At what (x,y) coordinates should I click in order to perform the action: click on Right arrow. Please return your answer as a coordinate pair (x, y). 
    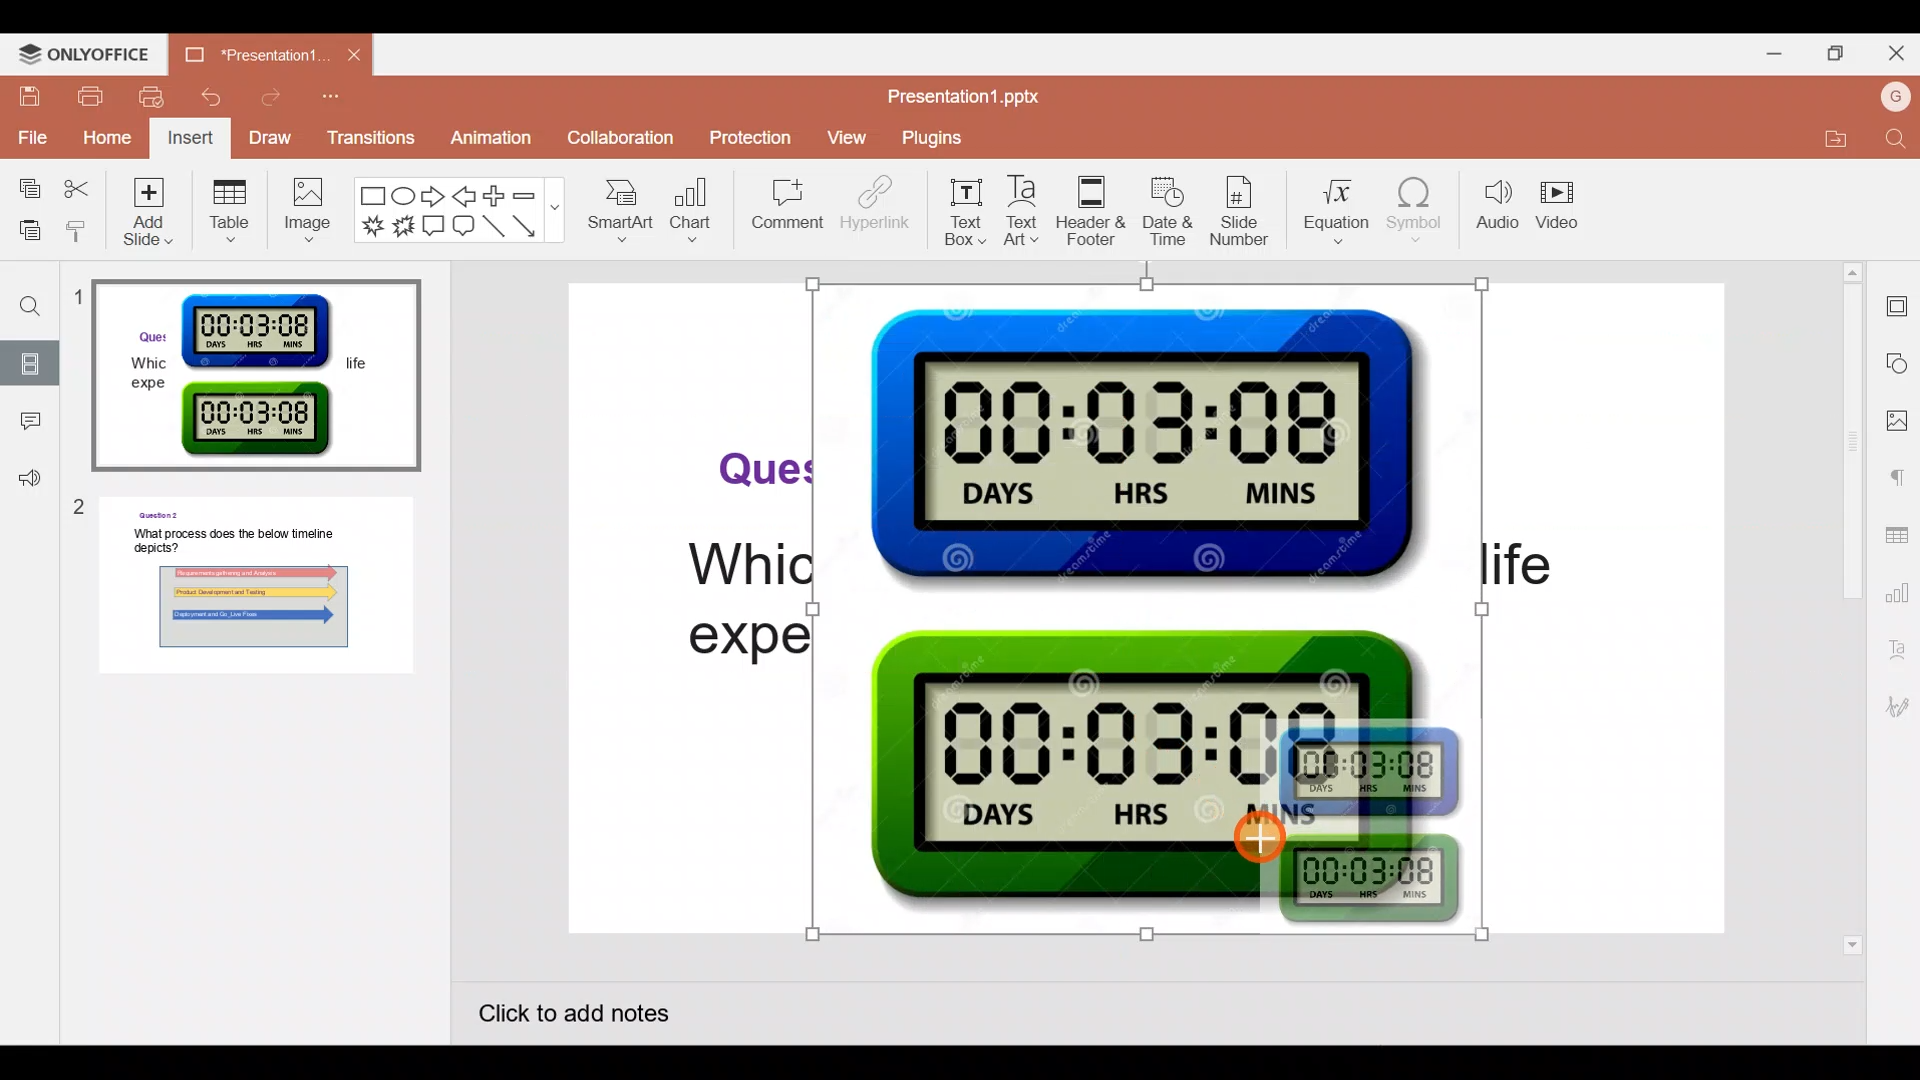
    Looking at the image, I should click on (436, 198).